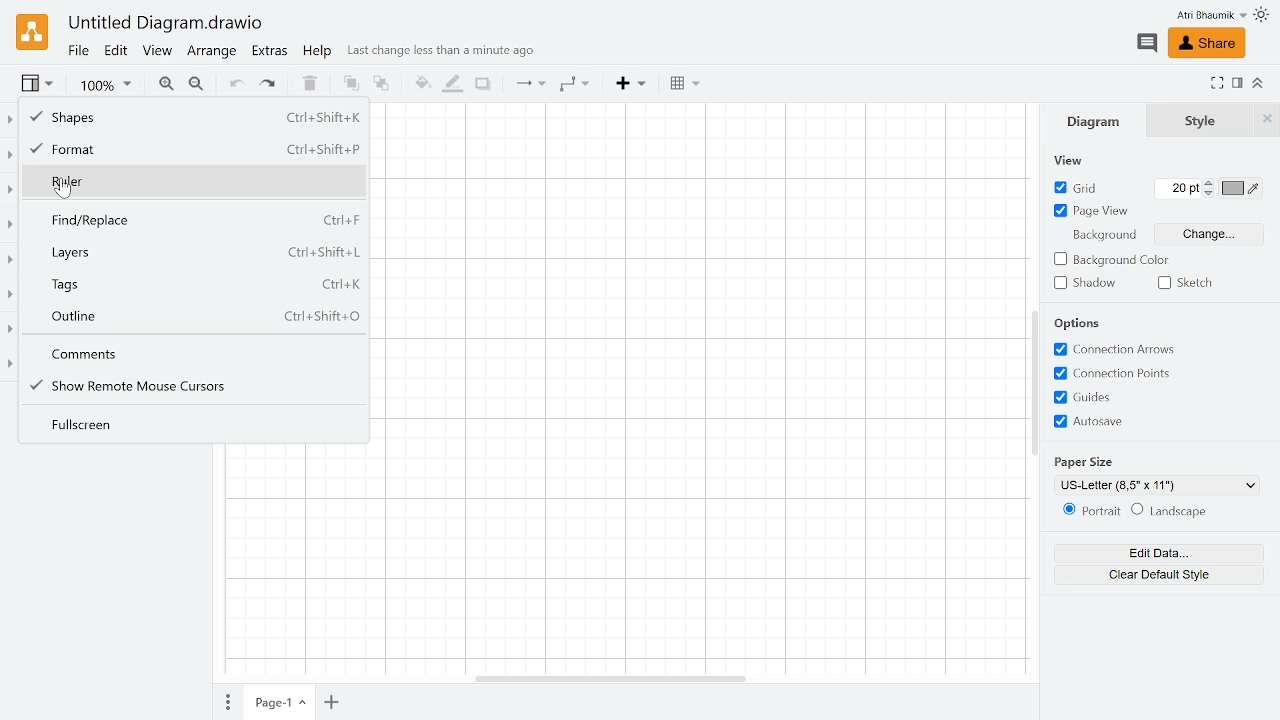 The height and width of the screenshot is (720, 1280). I want to click on Vertical scrollbar, so click(1034, 382).